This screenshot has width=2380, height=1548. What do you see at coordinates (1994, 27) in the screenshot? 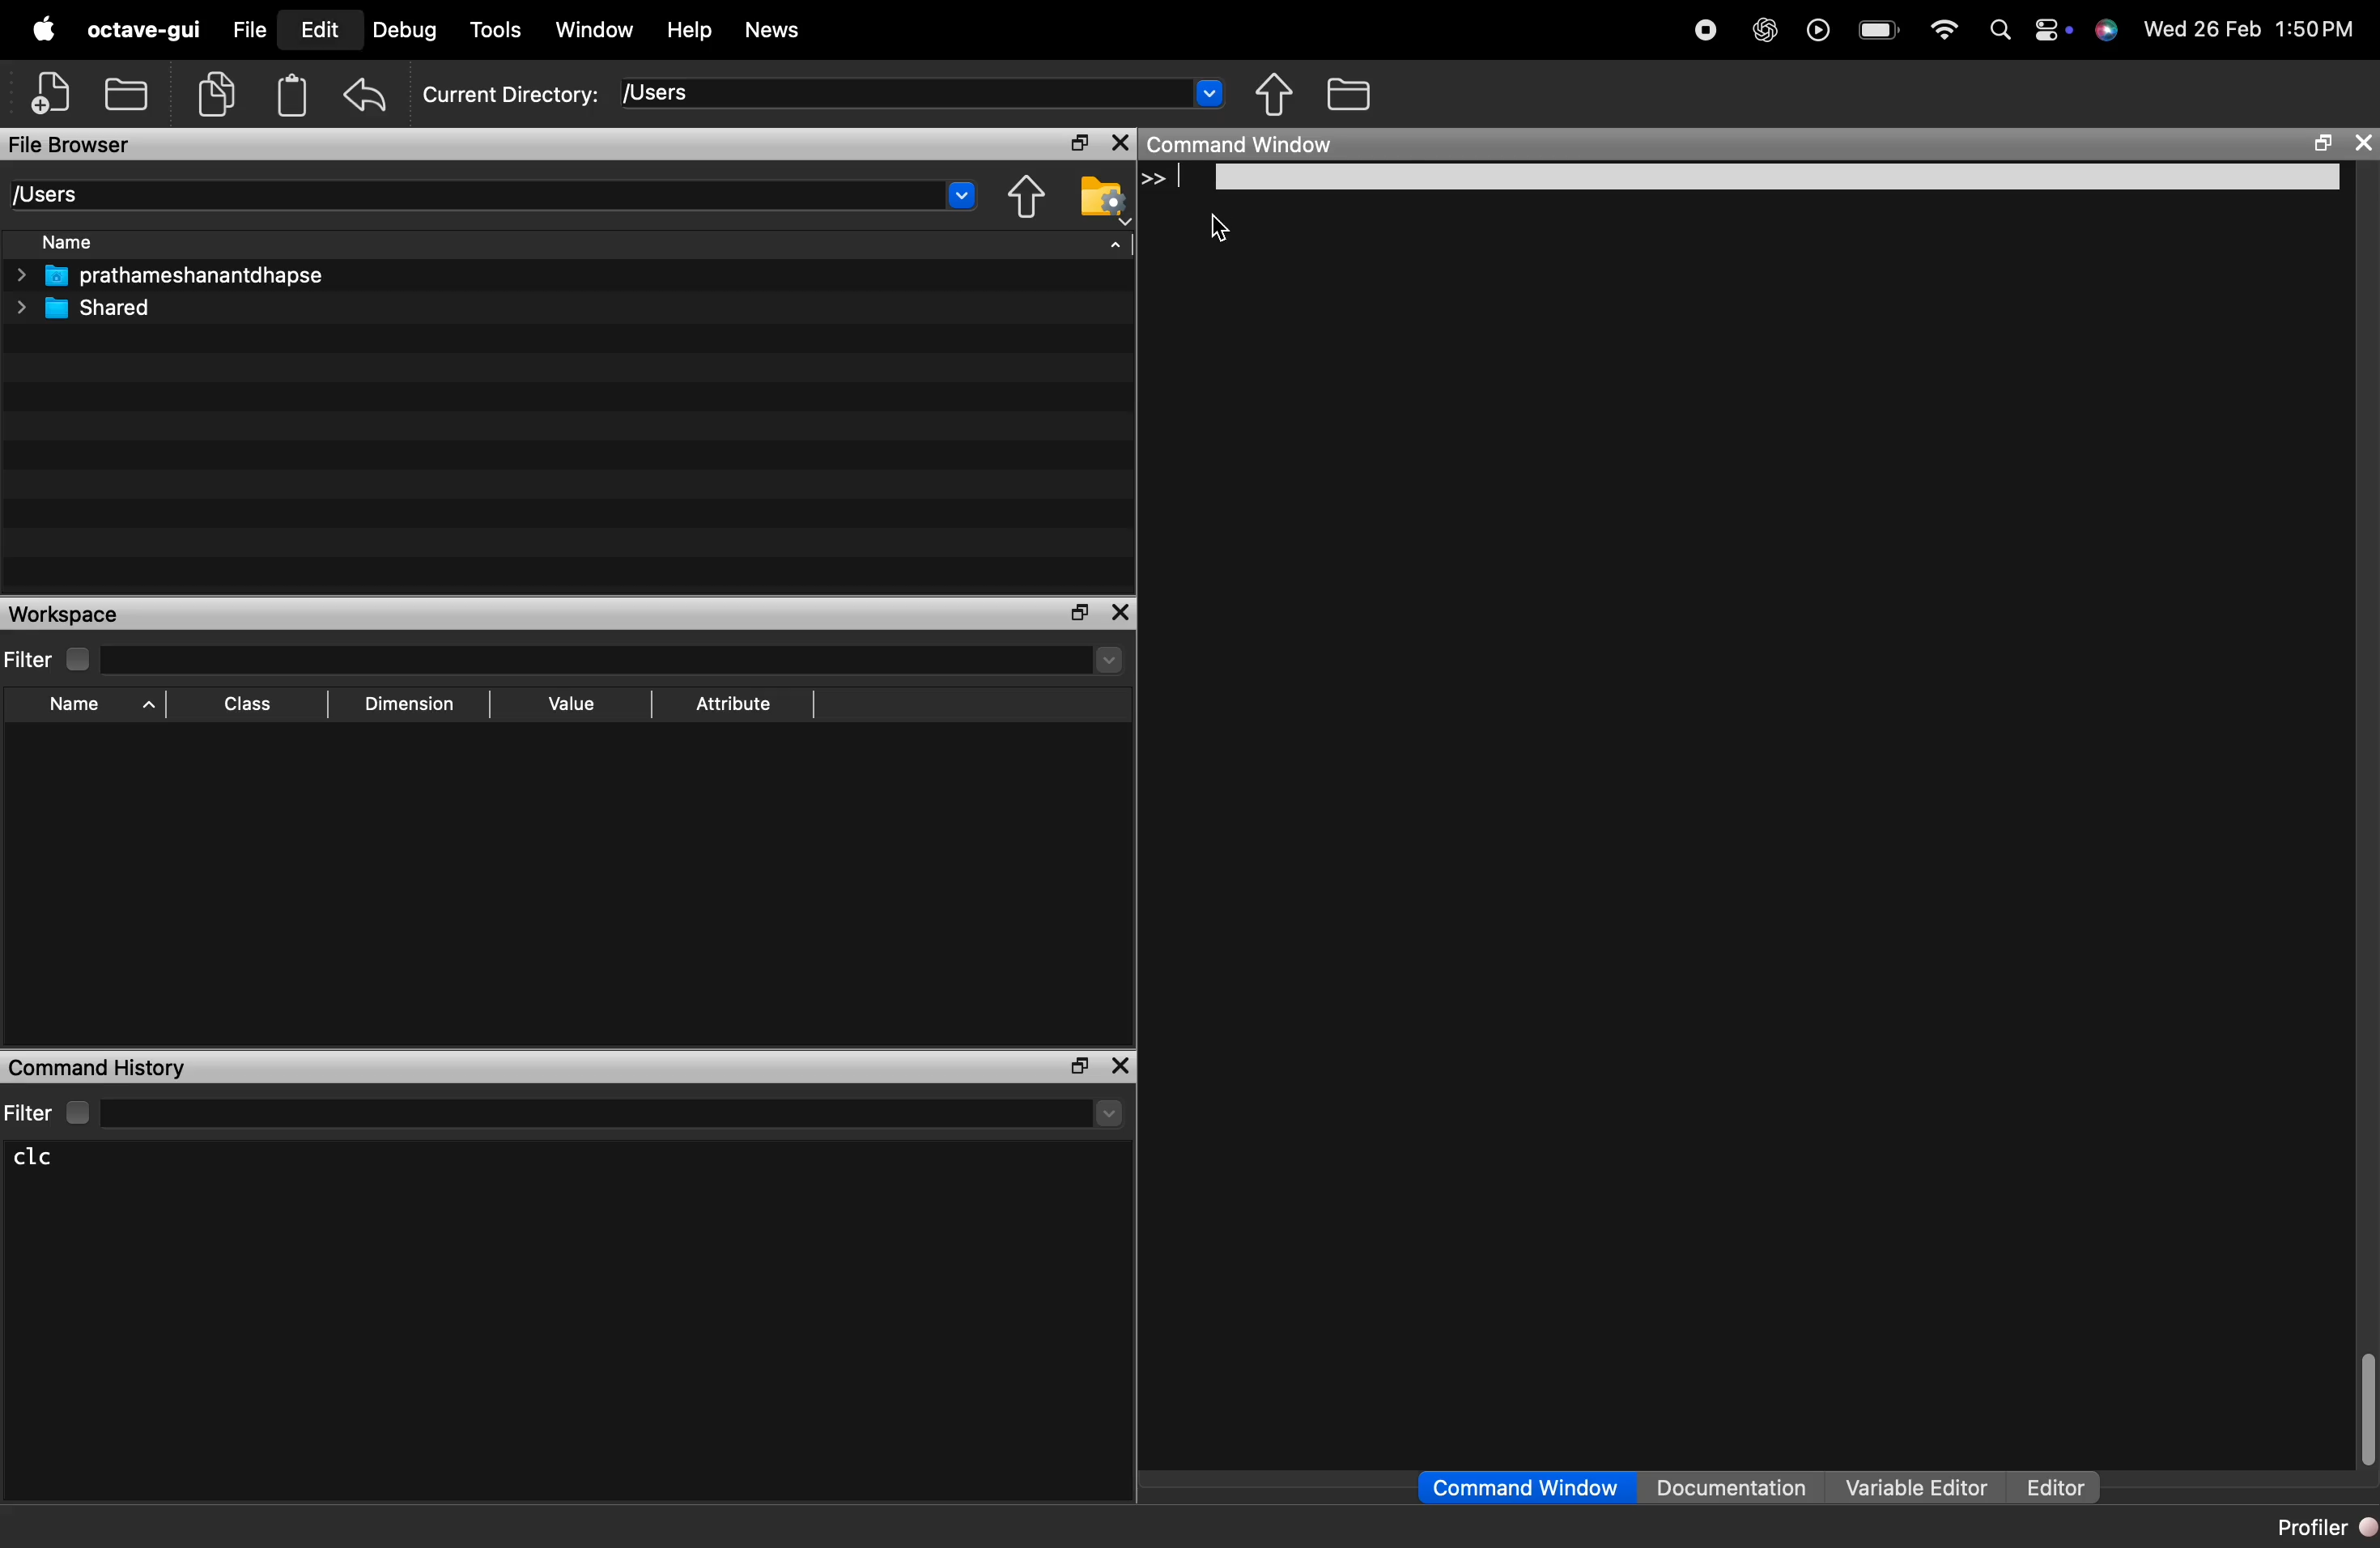
I see `Search` at bounding box center [1994, 27].